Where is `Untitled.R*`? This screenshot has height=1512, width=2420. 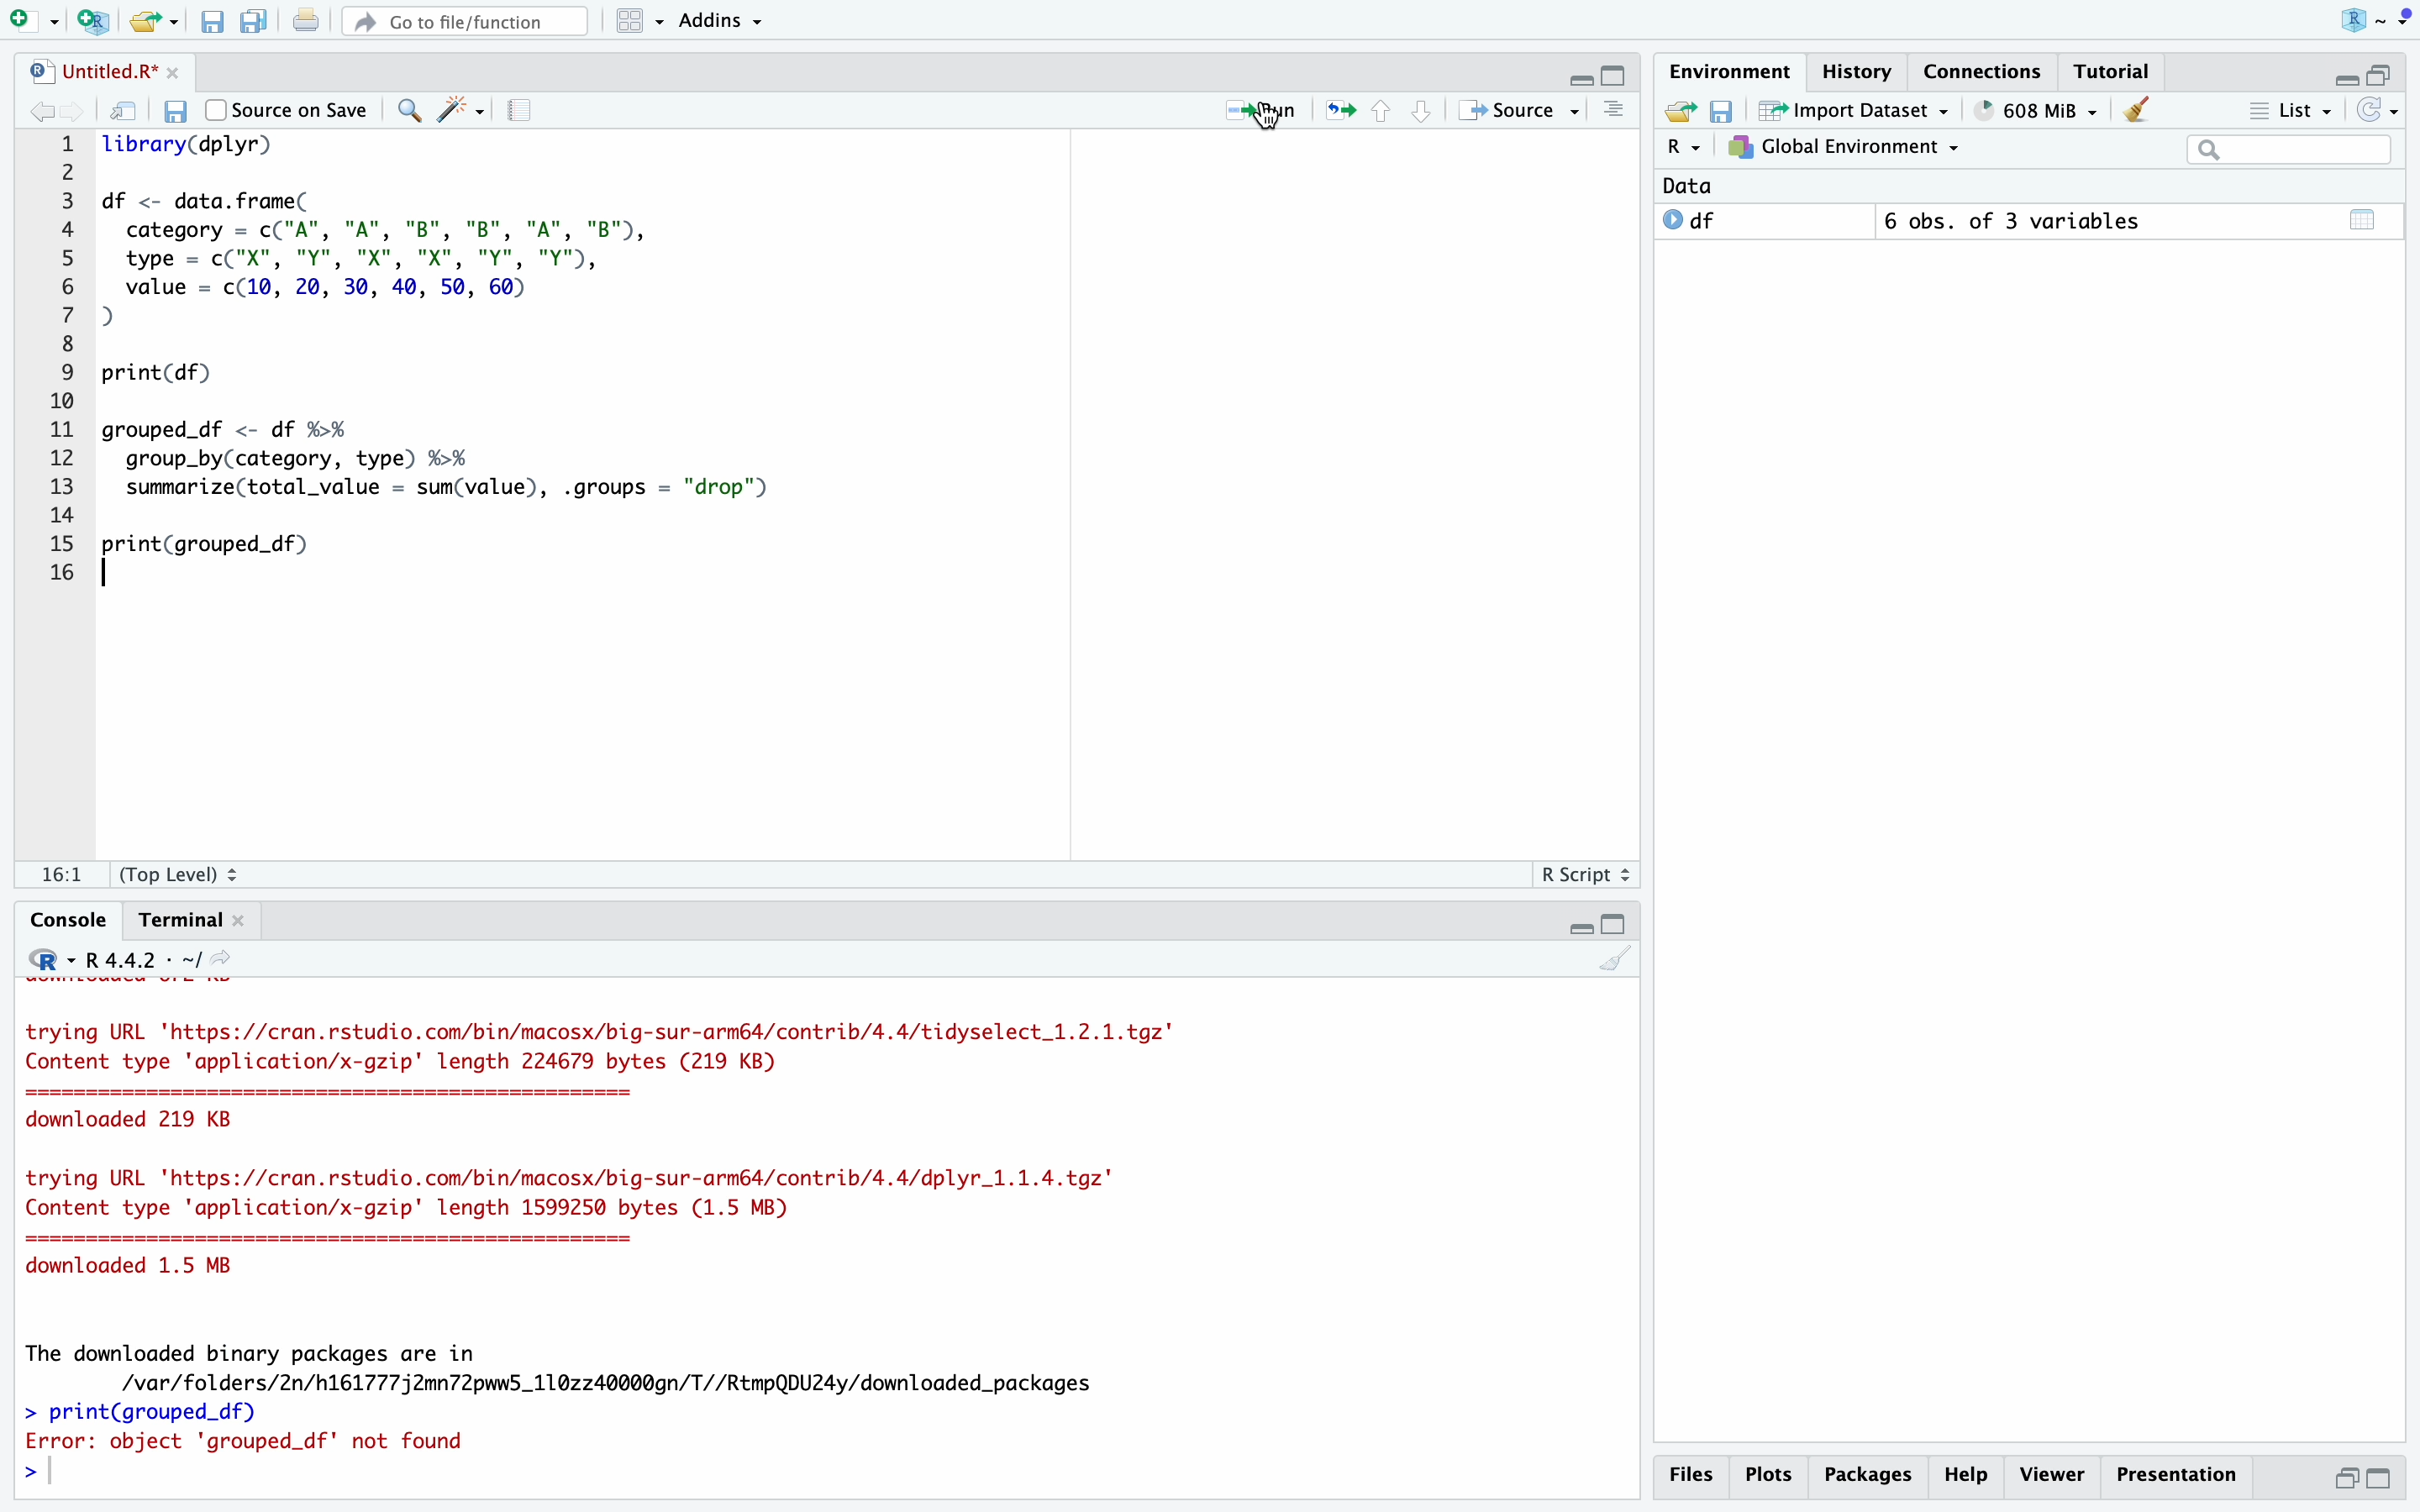 Untitled.R* is located at coordinates (102, 70).